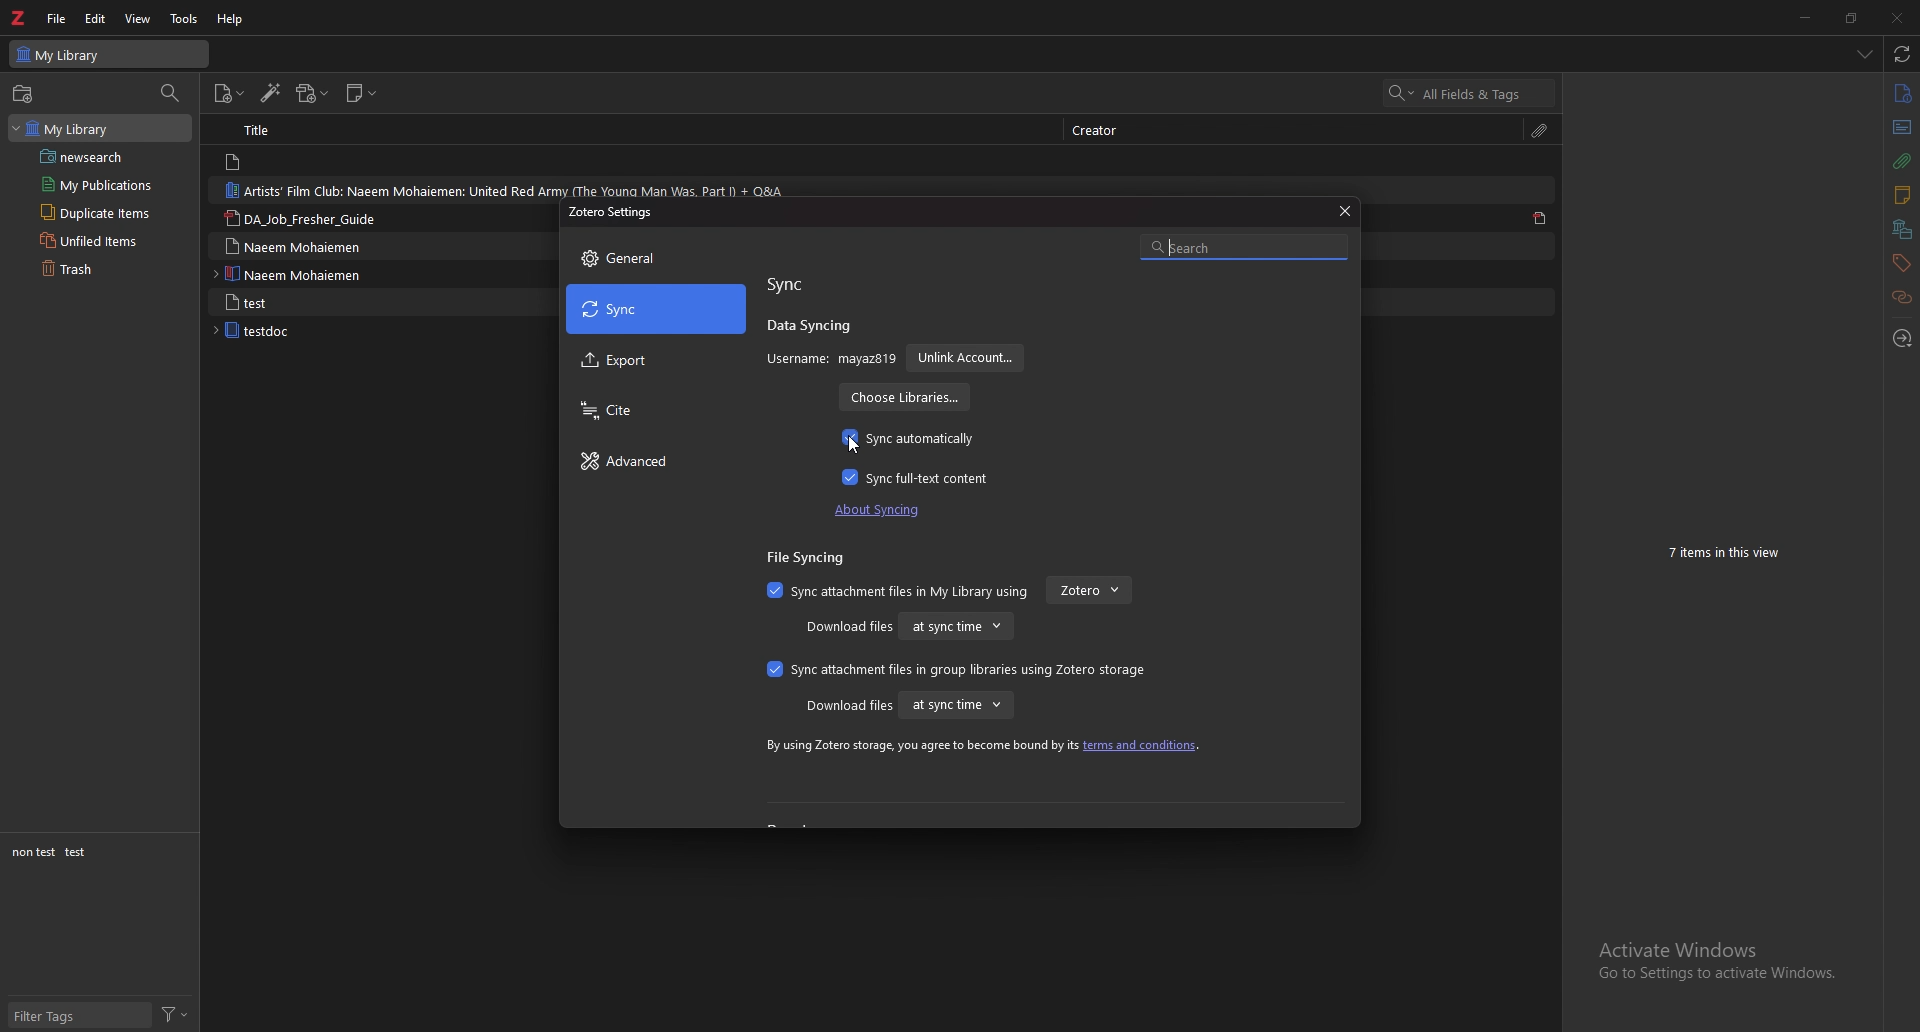 This screenshot has height=1032, width=1920. I want to click on advanced, so click(654, 462).